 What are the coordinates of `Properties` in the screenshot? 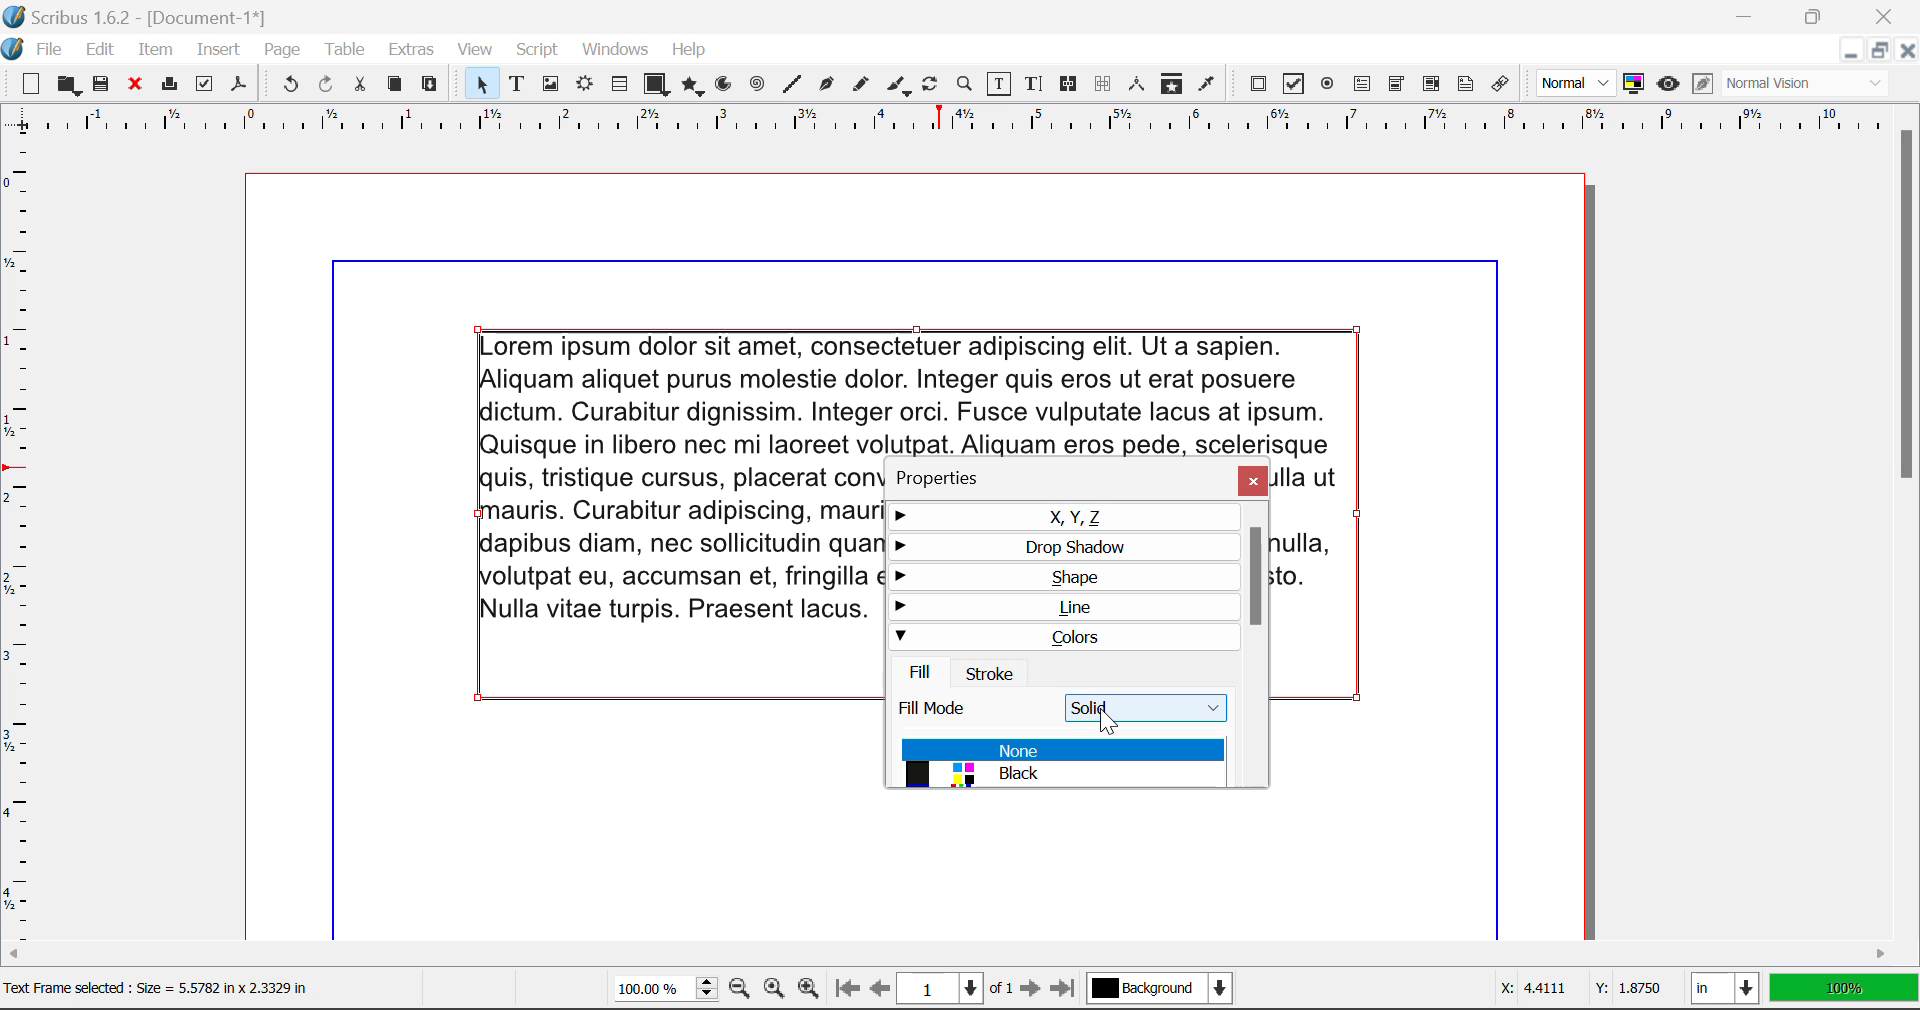 It's located at (948, 478).